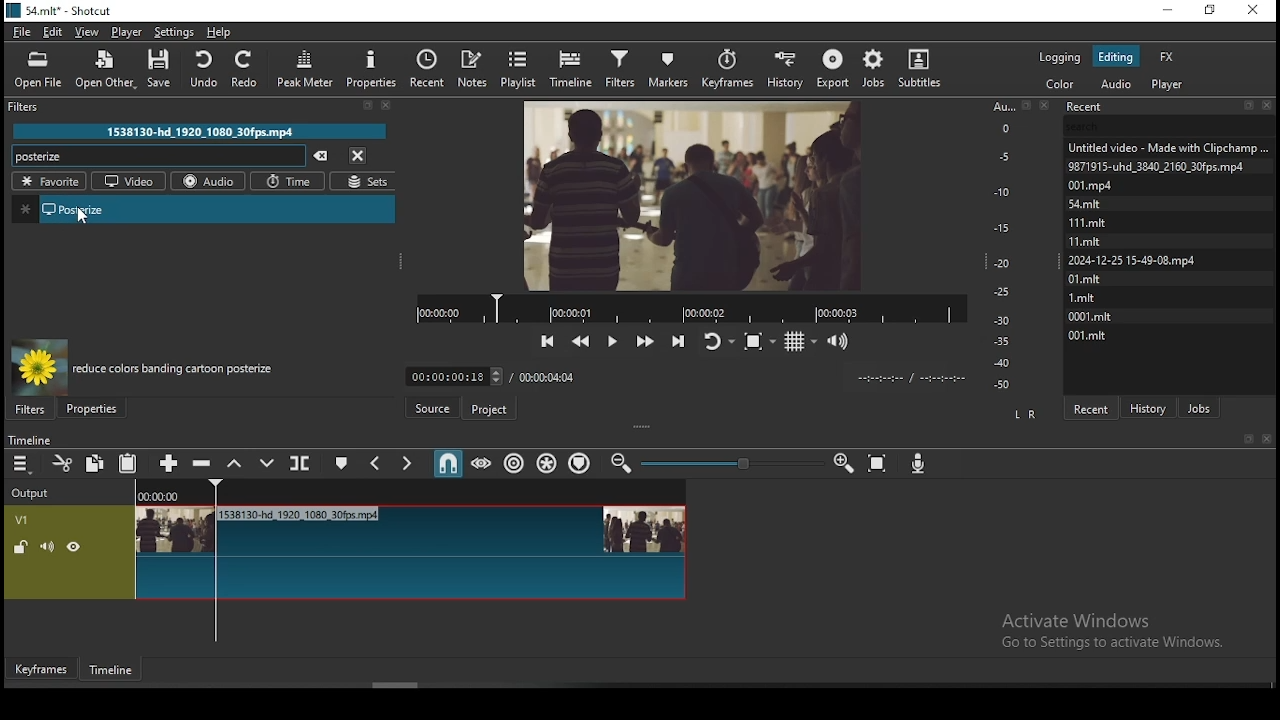 The width and height of the screenshot is (1280, 720). Describe the element at coordinates (399, 683) in the screenshot. I see `scroll bar` at that location.